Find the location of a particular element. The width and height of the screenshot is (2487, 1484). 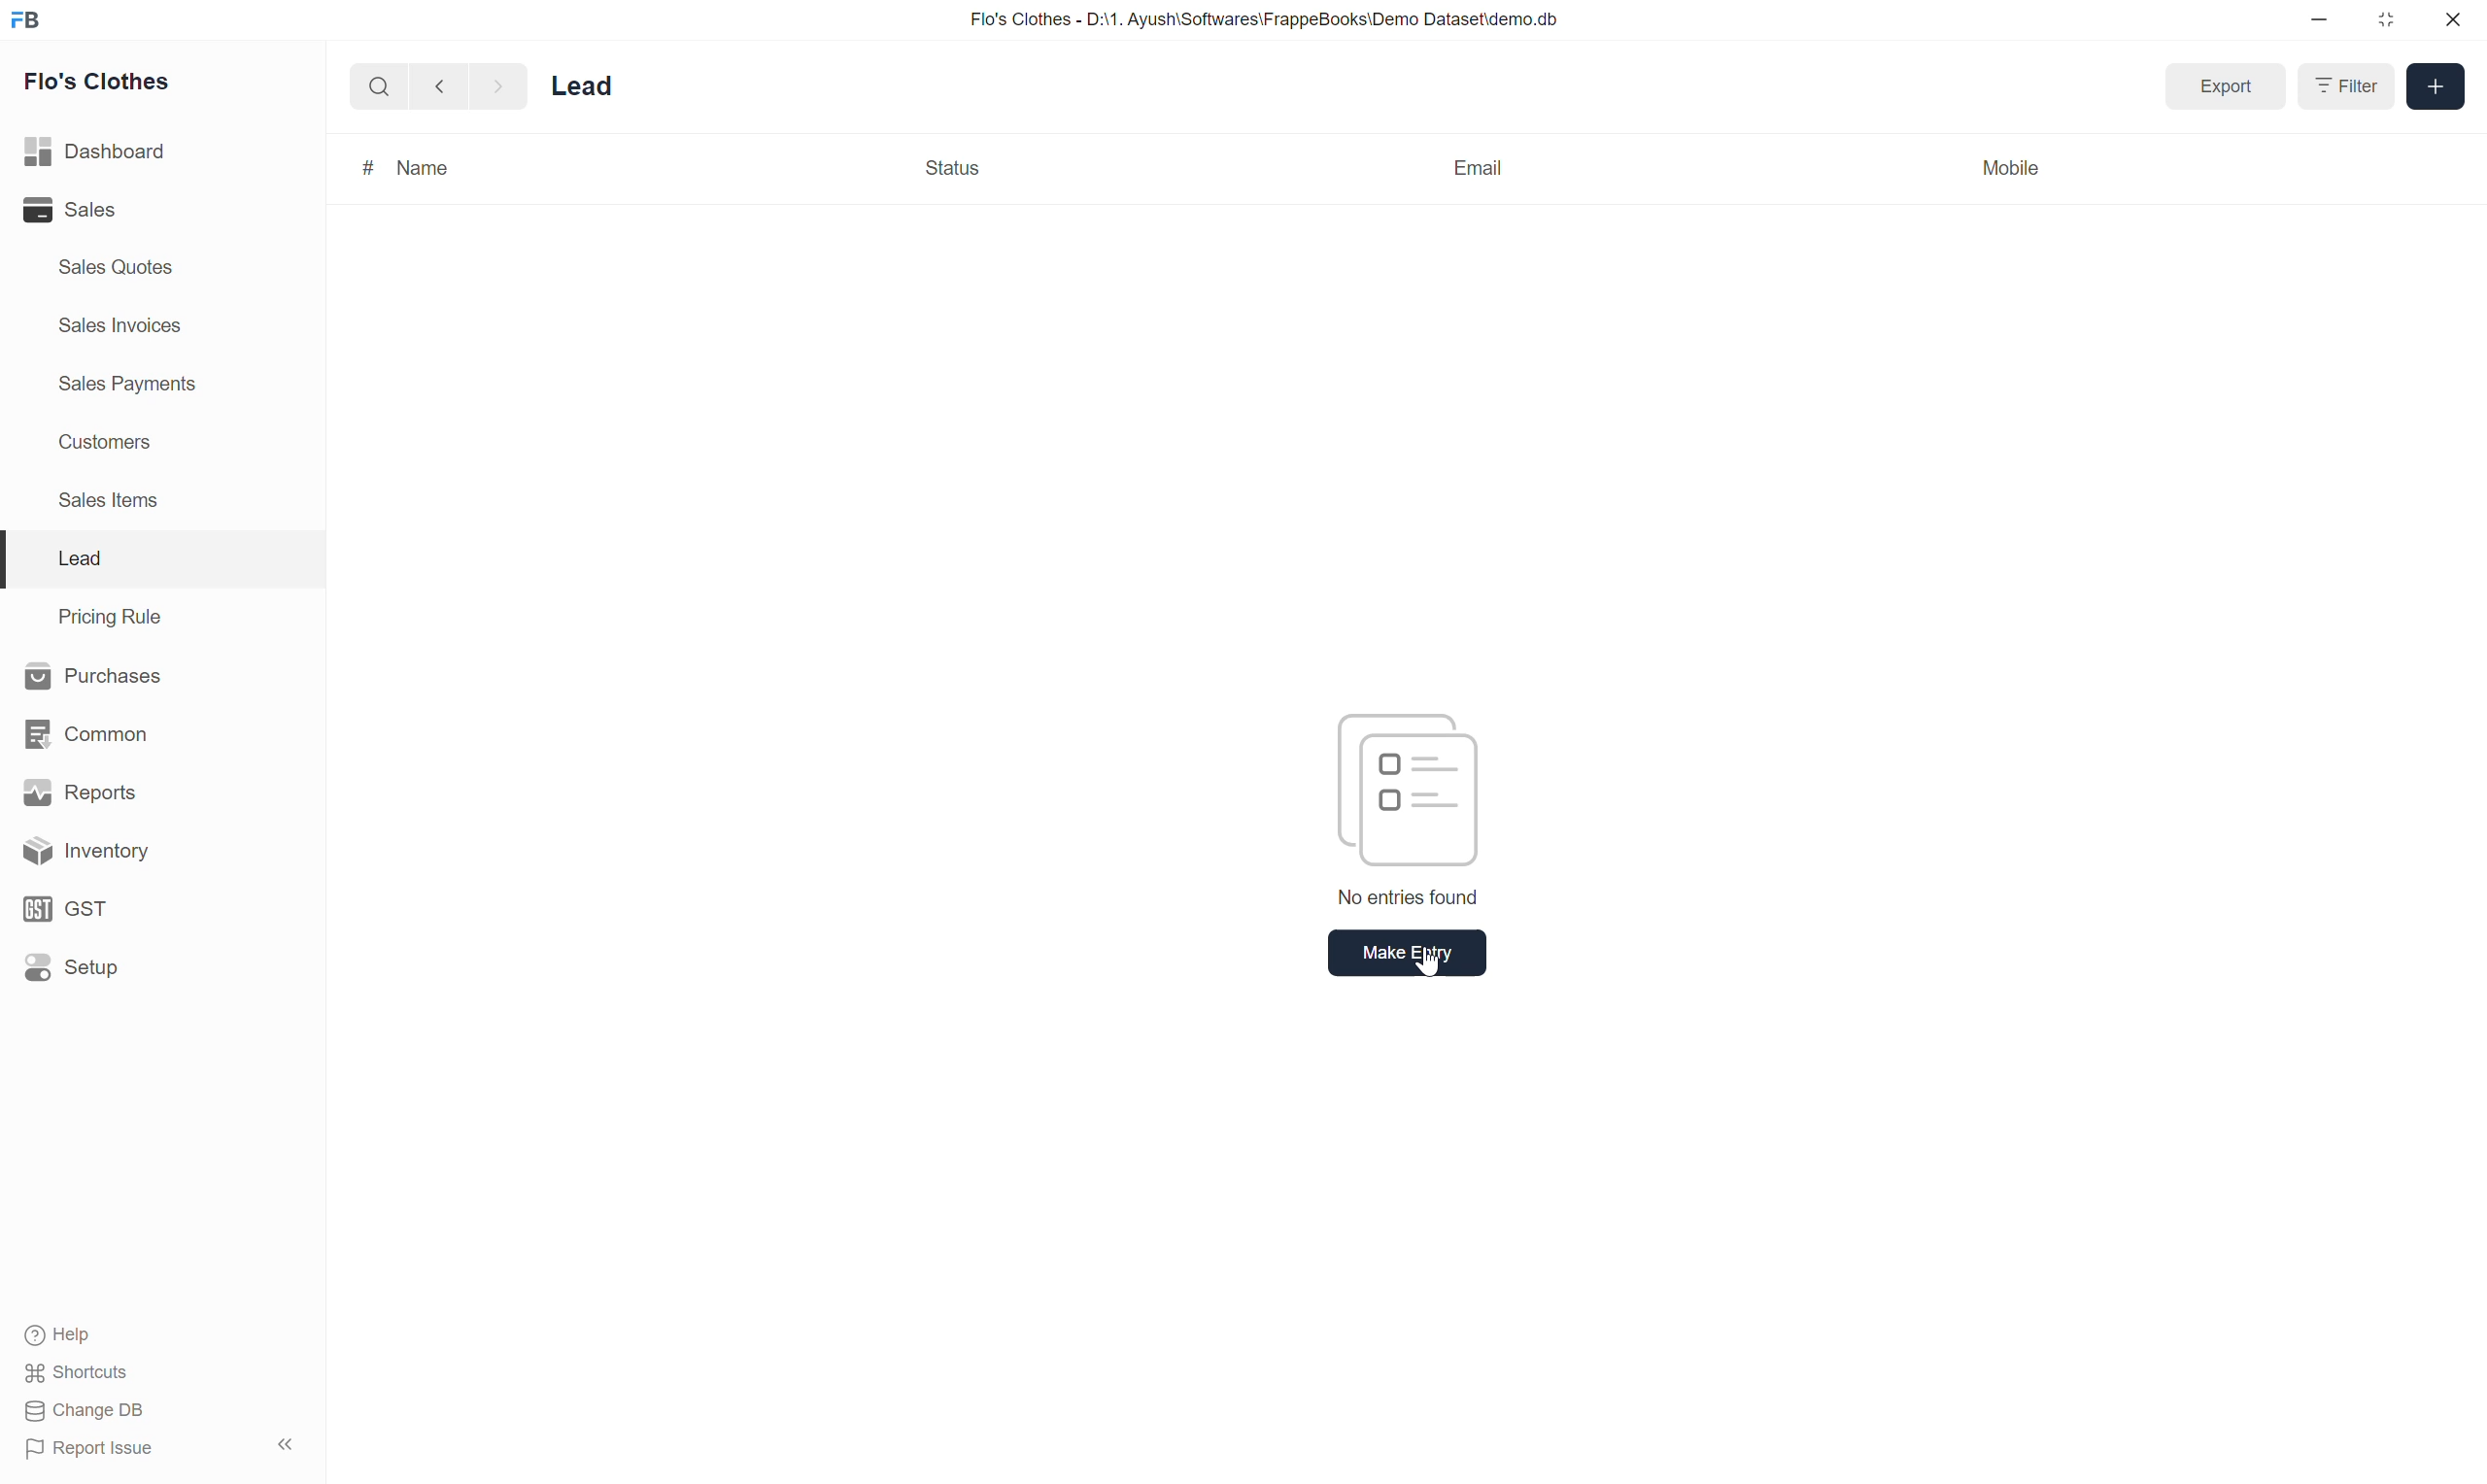

 Common is located at coordinates (84, 734).